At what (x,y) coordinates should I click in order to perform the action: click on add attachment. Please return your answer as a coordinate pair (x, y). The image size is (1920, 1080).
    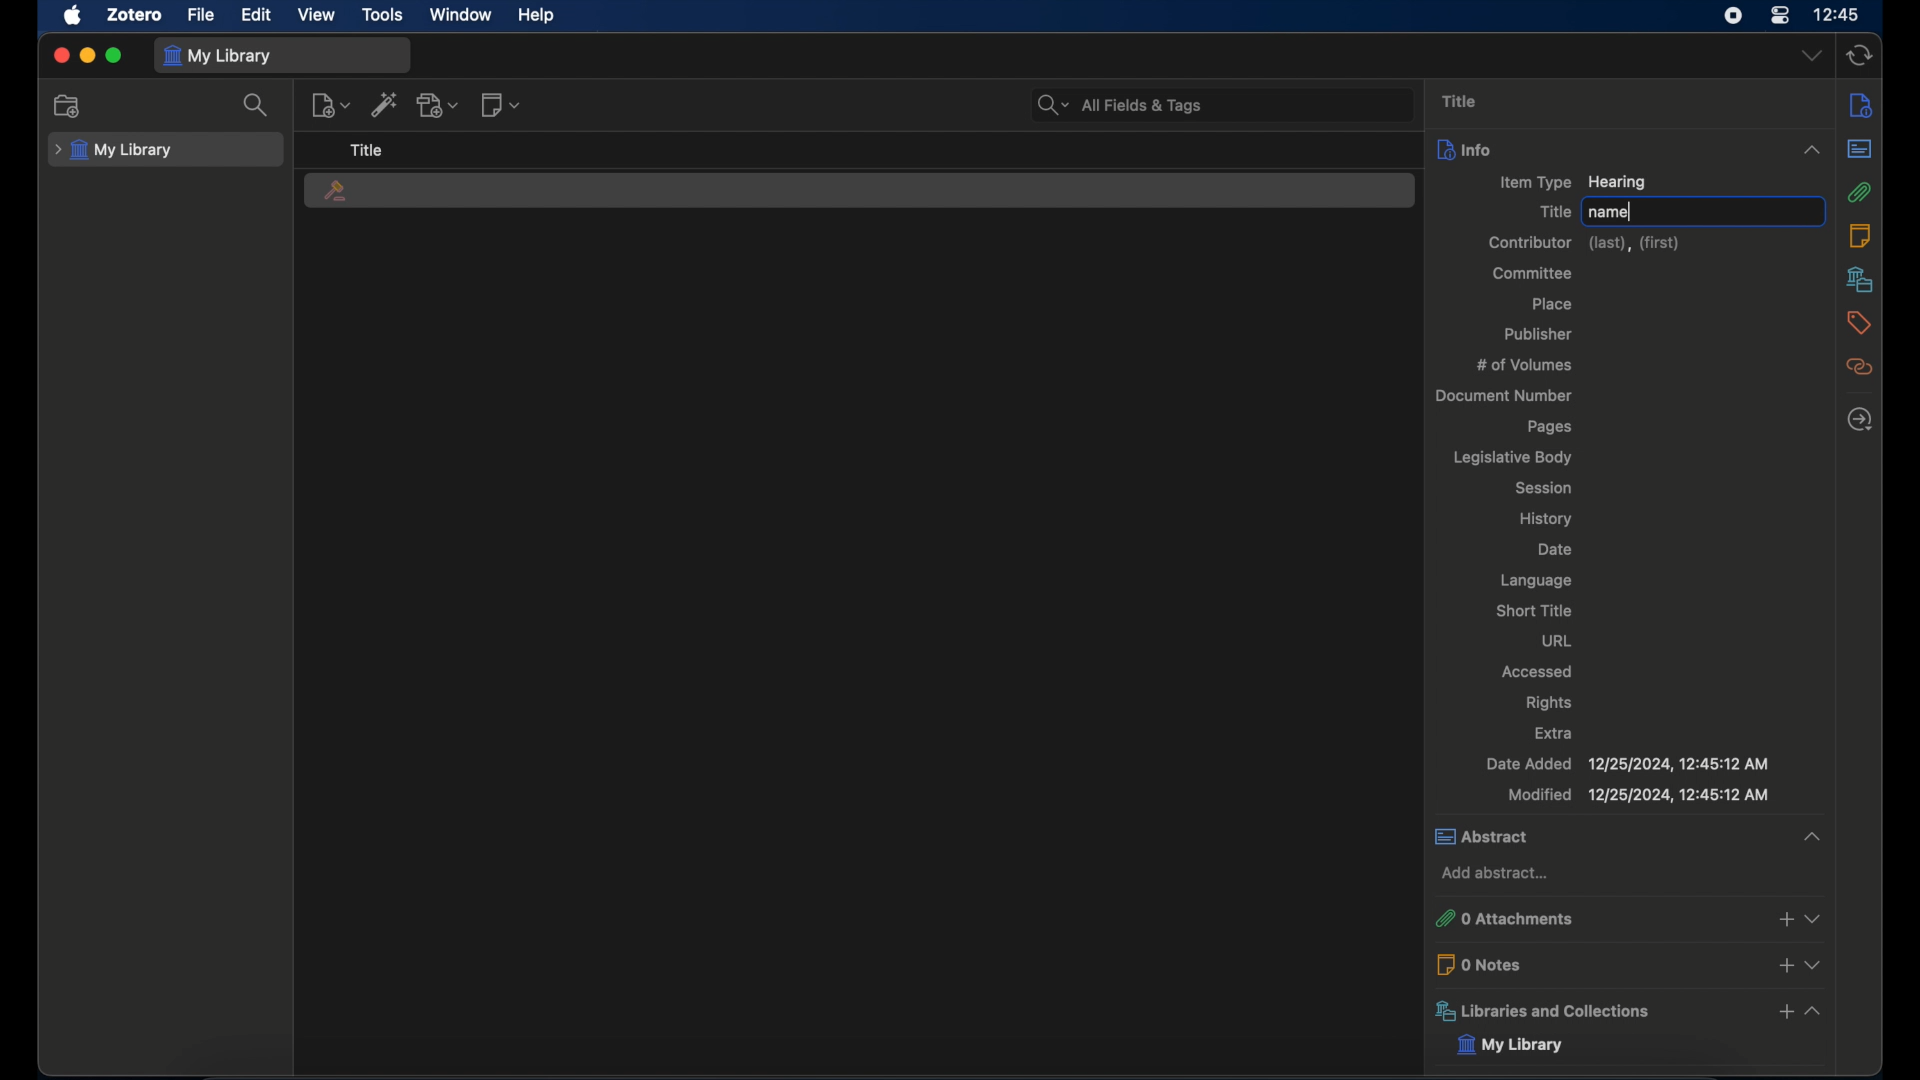
    Looking at the image, I should click on (438, 105).